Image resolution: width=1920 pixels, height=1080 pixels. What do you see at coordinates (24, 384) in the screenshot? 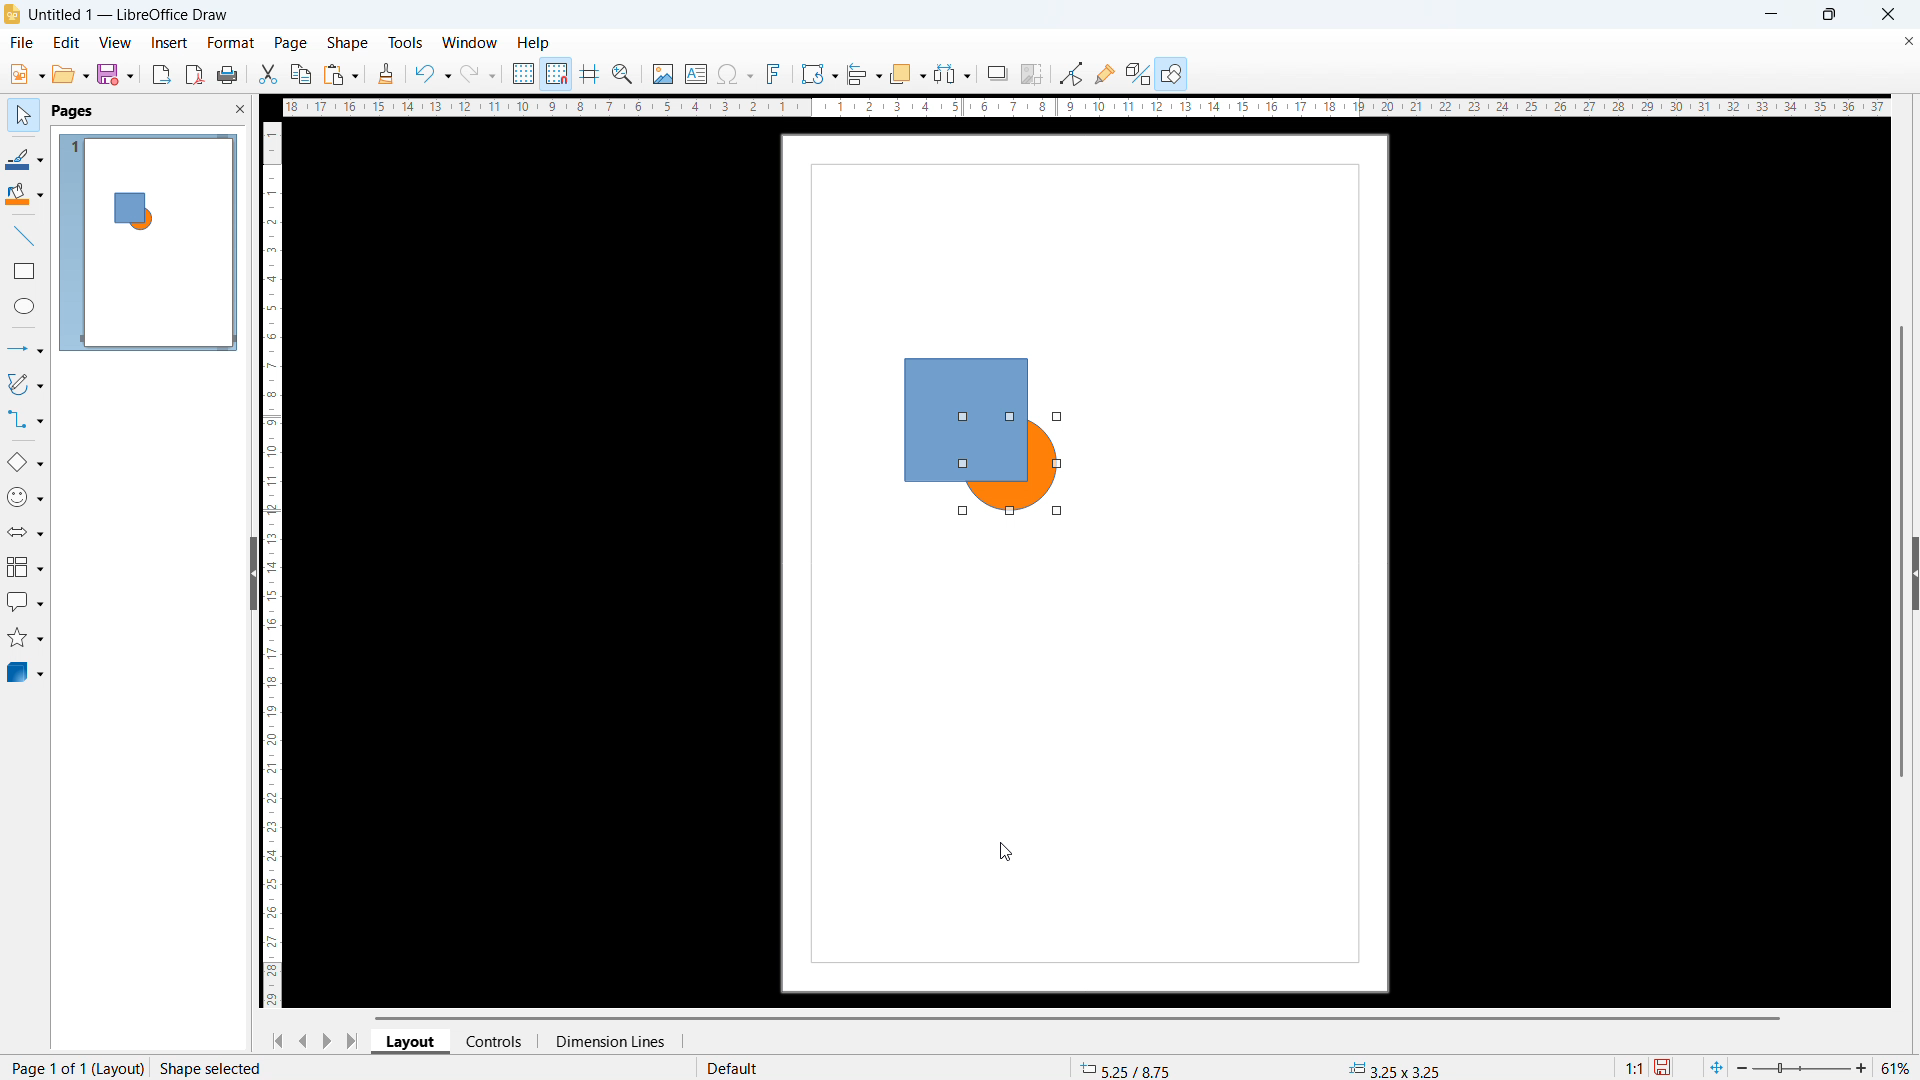
I see `Curves and polygons` at bounding box center [24, 384].